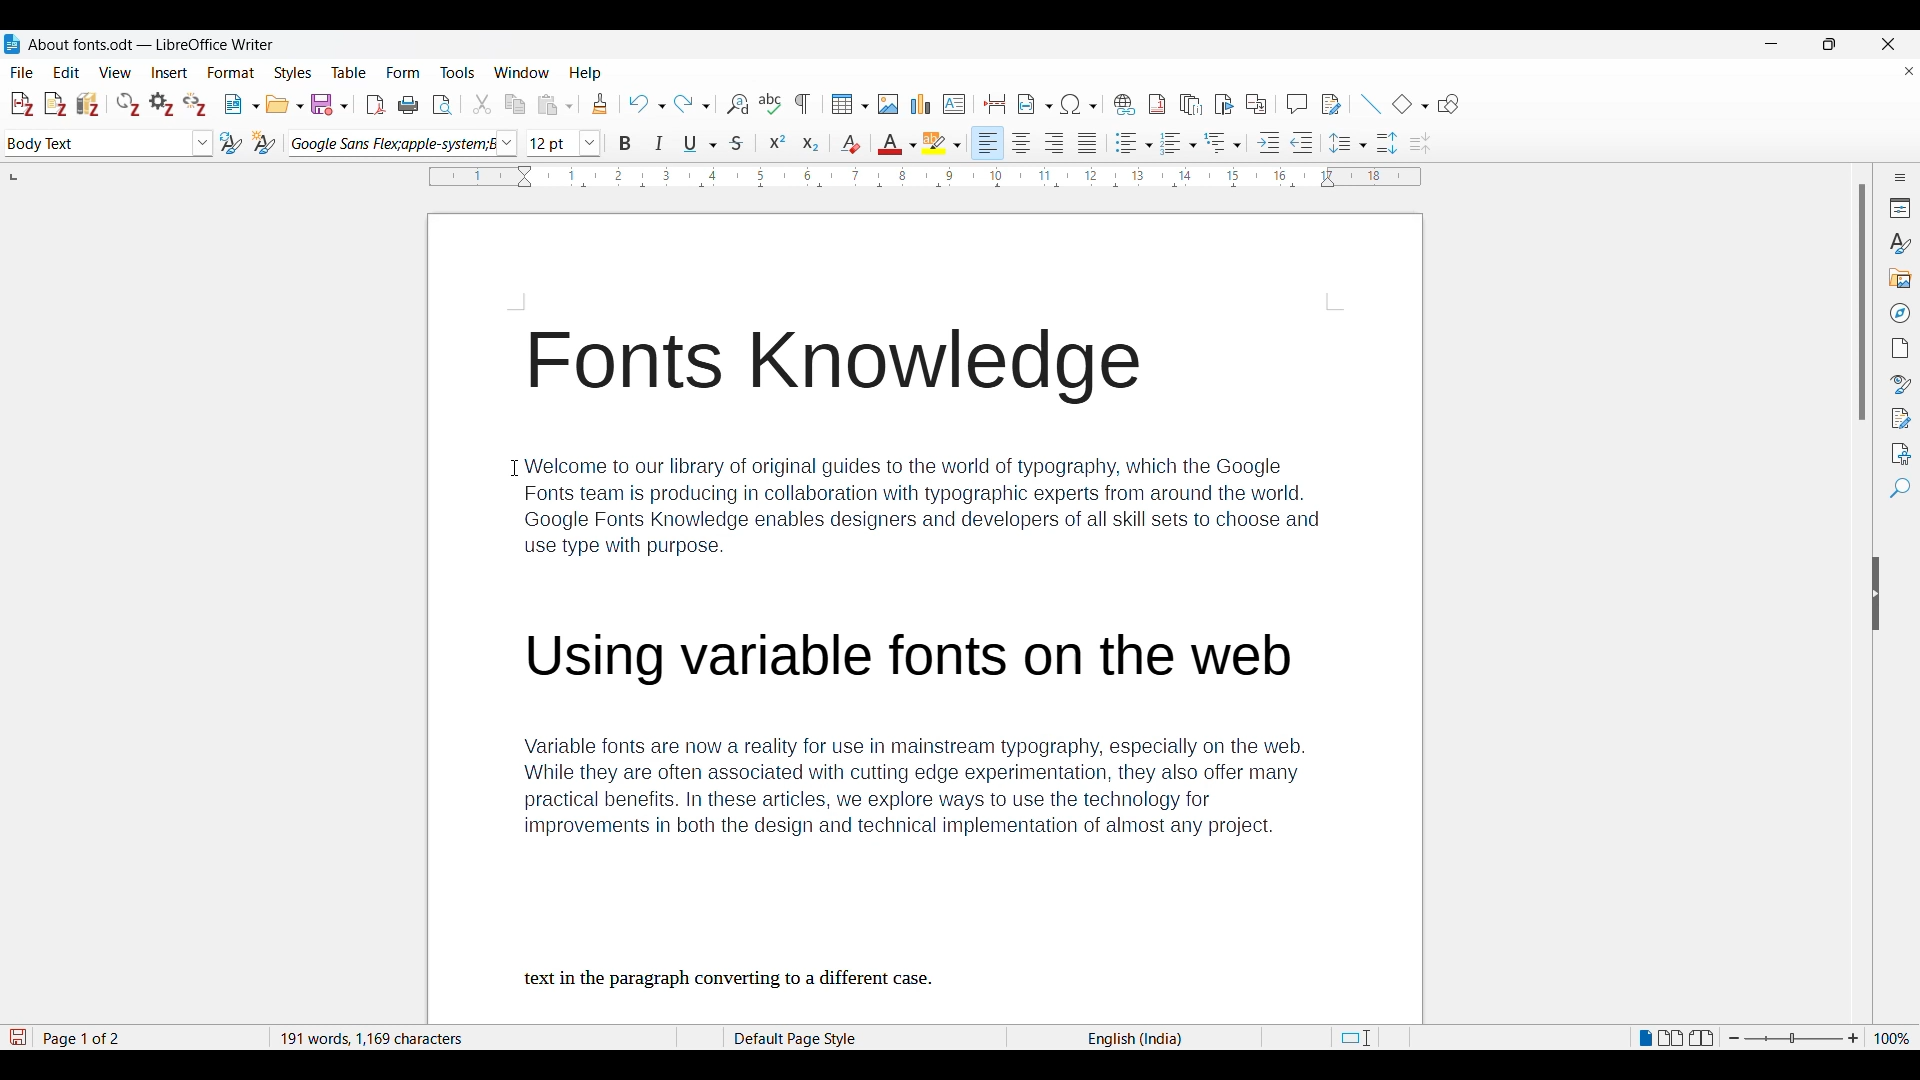  What do you see at coordinates (116, 73) in the screenshot?
I see `View menu` at bounding box center [116, 73].